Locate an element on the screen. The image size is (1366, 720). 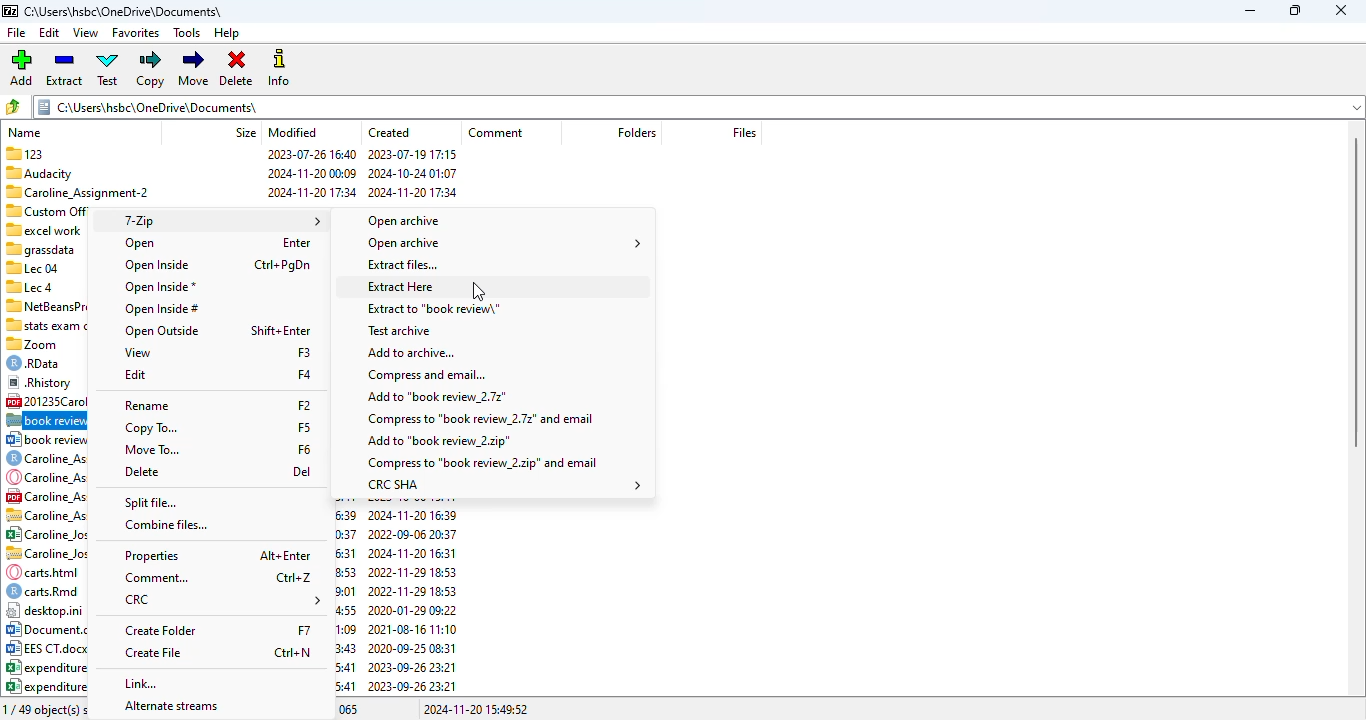
open inside is located at coordinates (156, 265).